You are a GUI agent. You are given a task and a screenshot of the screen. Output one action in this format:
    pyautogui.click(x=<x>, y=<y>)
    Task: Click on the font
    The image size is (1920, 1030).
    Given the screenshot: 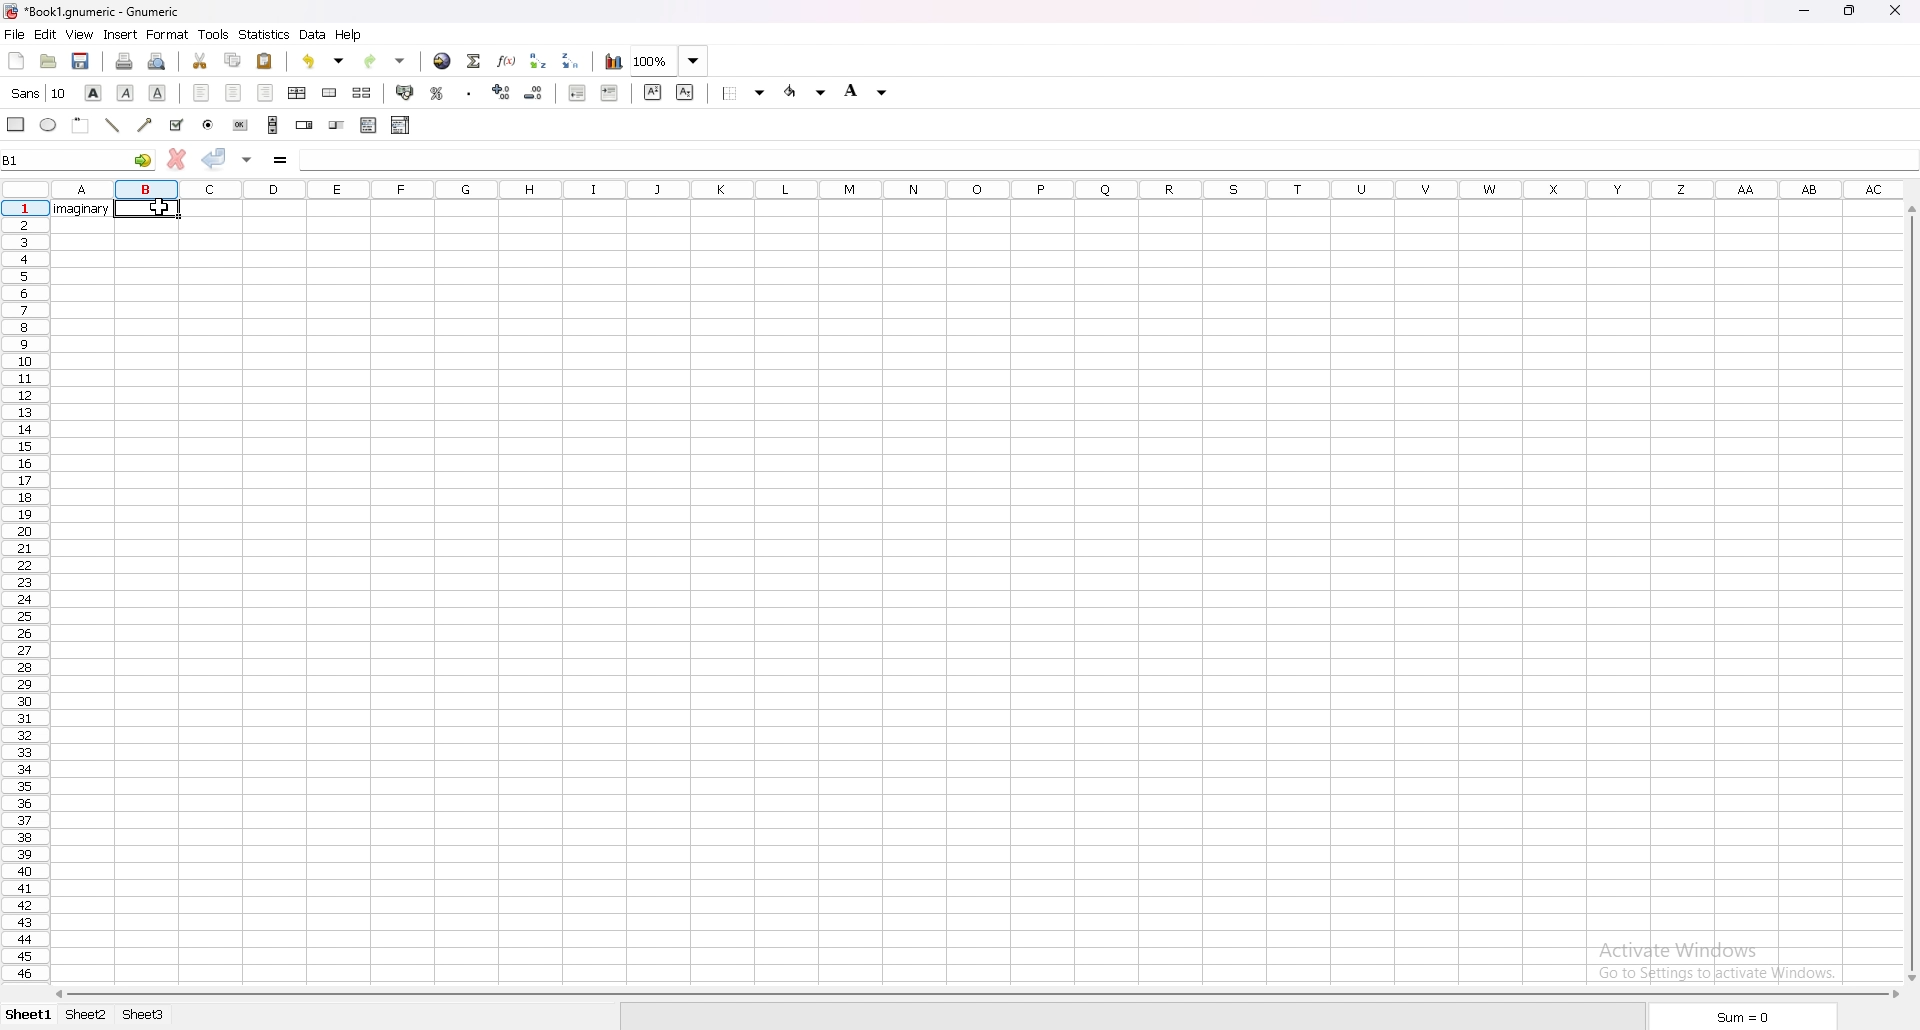 What is the action you would take?
    pyautogui.click(x=40, y=93)
    